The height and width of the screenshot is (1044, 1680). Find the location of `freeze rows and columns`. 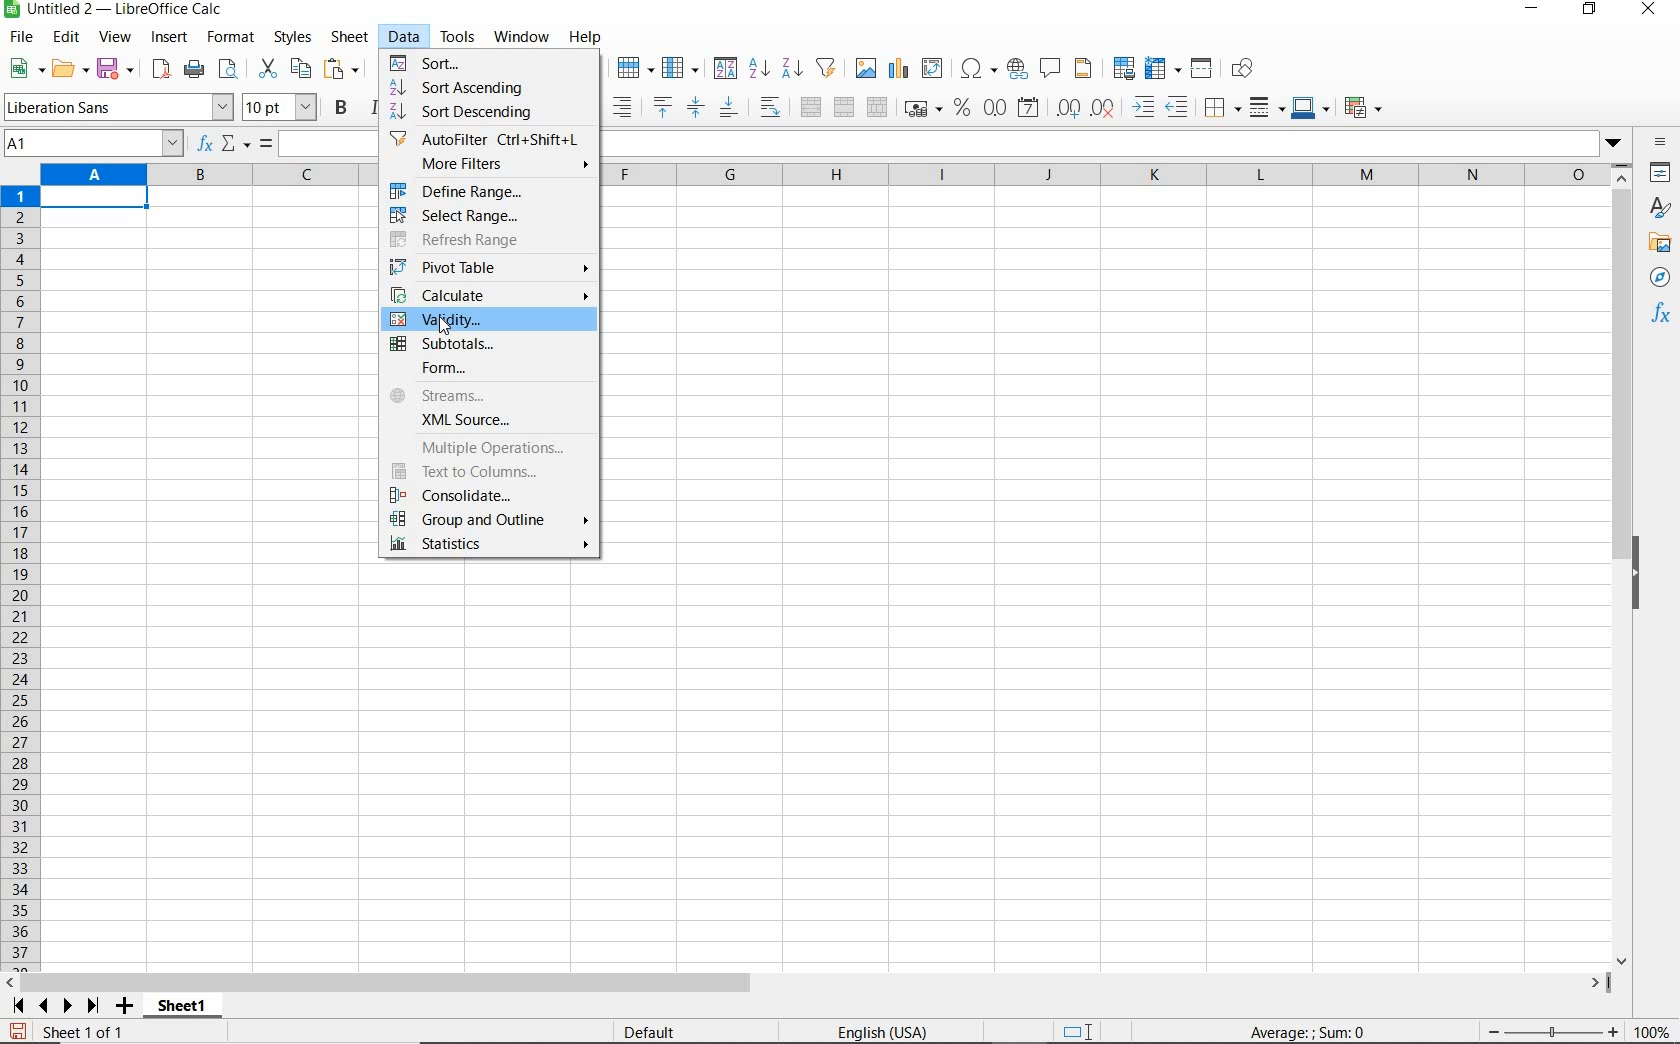

freeze rows and columns is located at coordinates (1164, 69).